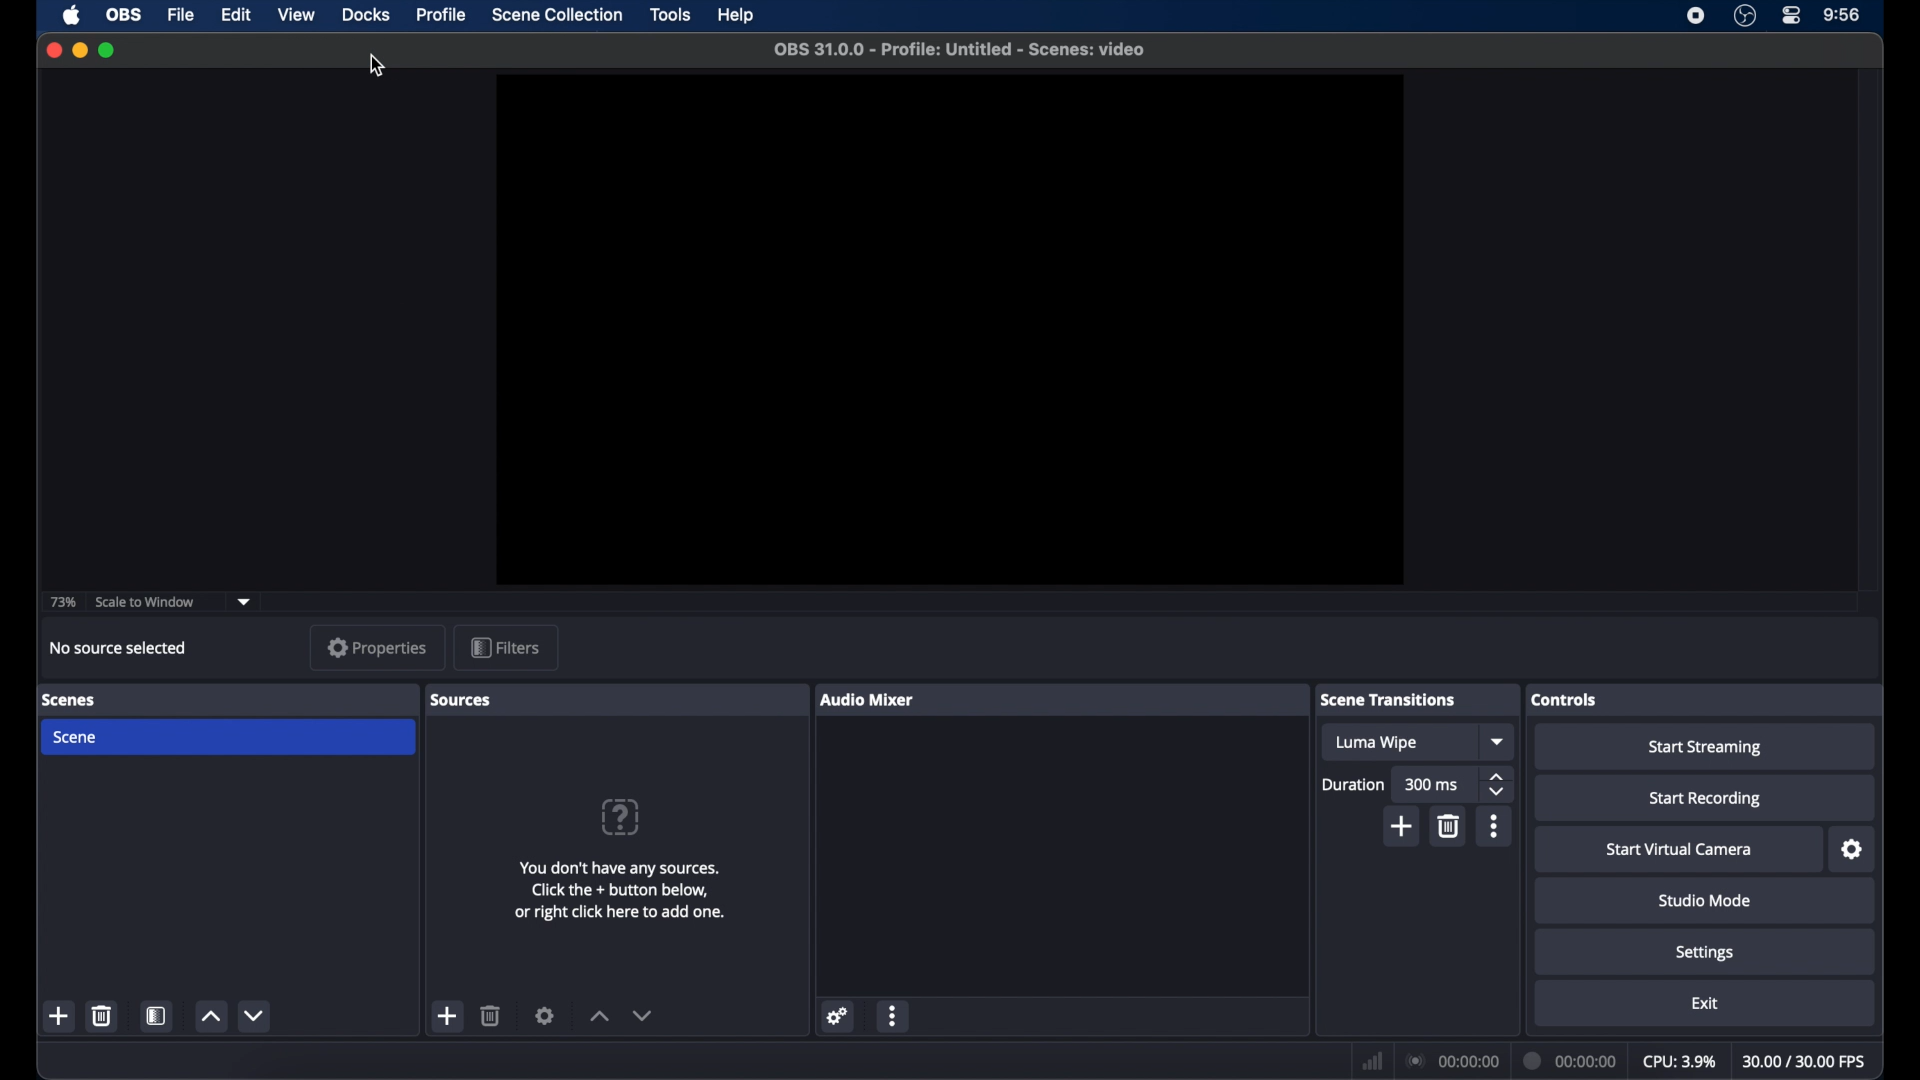 The image size is (1920, 1080). What do you see at coordinates (1569, 1062) in the screenshot?
I see `duration` at bounding box center [1569, 1062].